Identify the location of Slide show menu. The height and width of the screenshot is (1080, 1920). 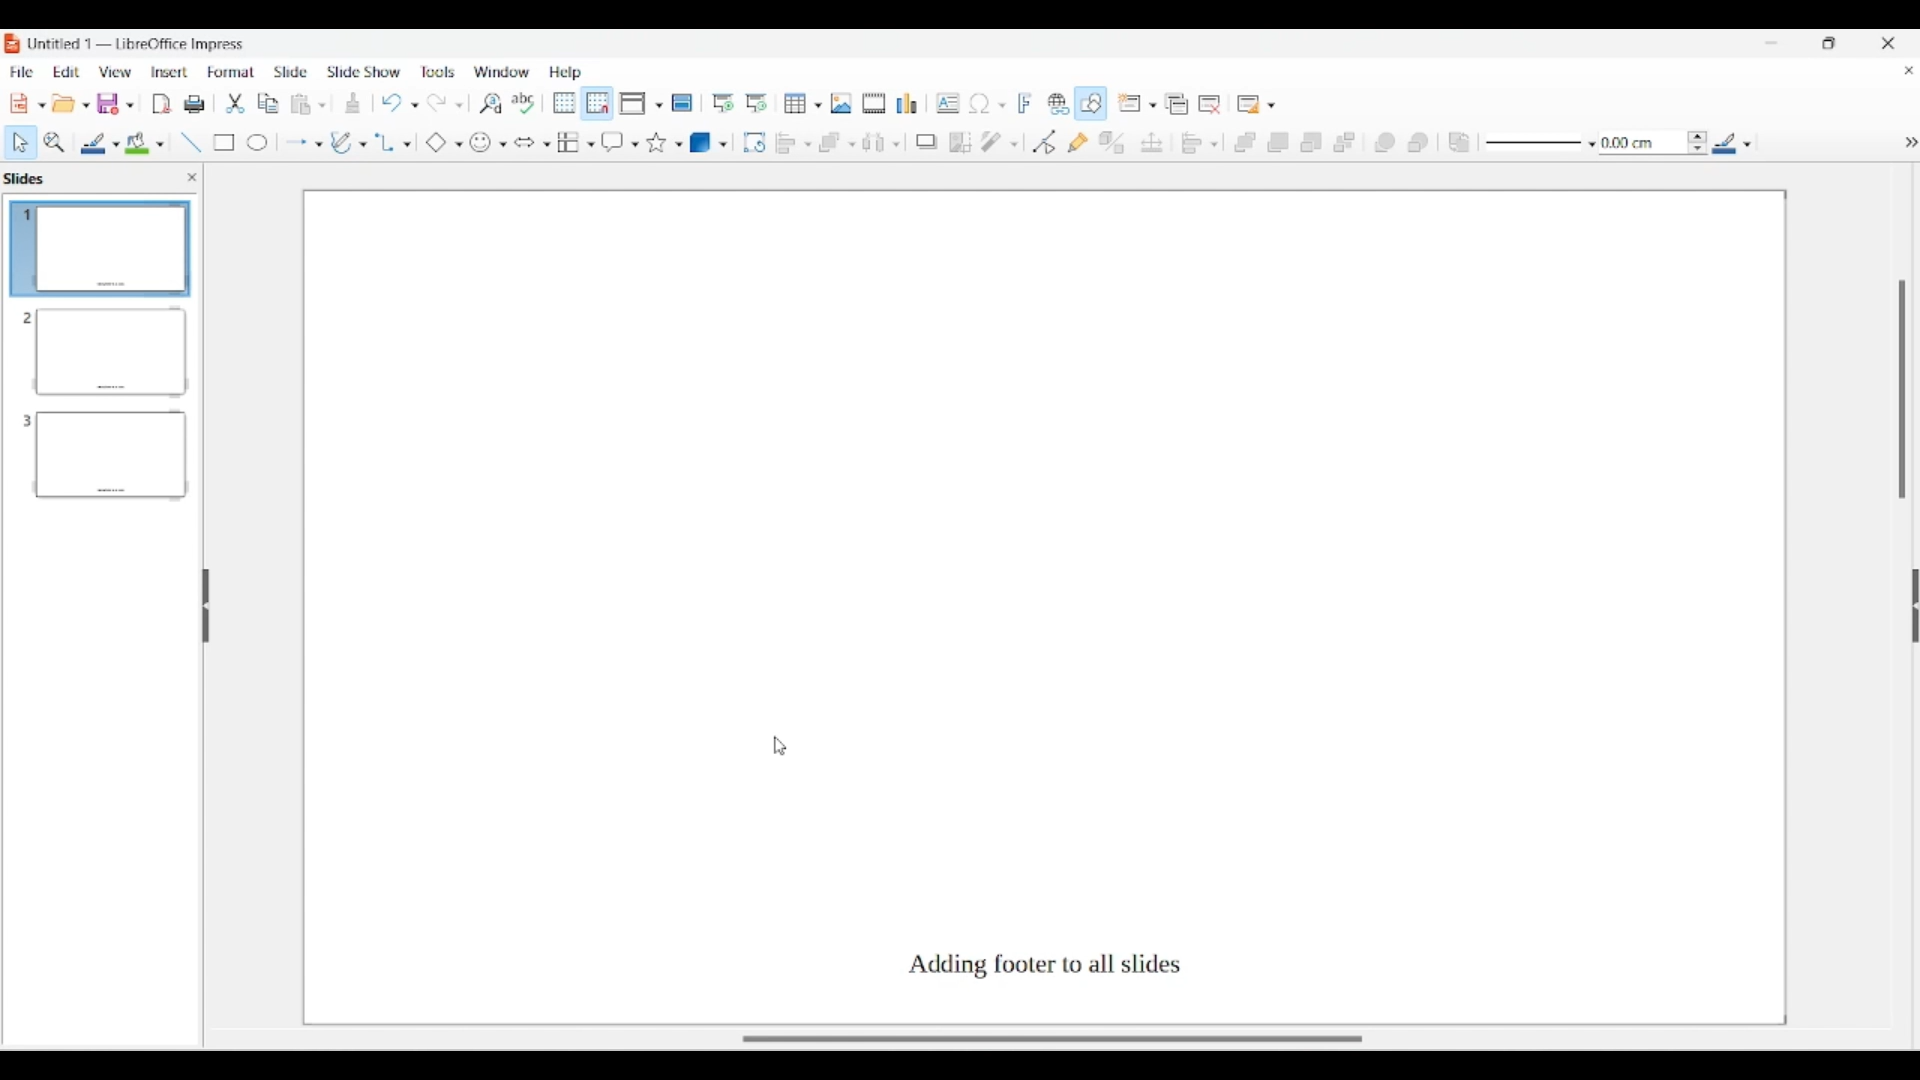
(363, 72).